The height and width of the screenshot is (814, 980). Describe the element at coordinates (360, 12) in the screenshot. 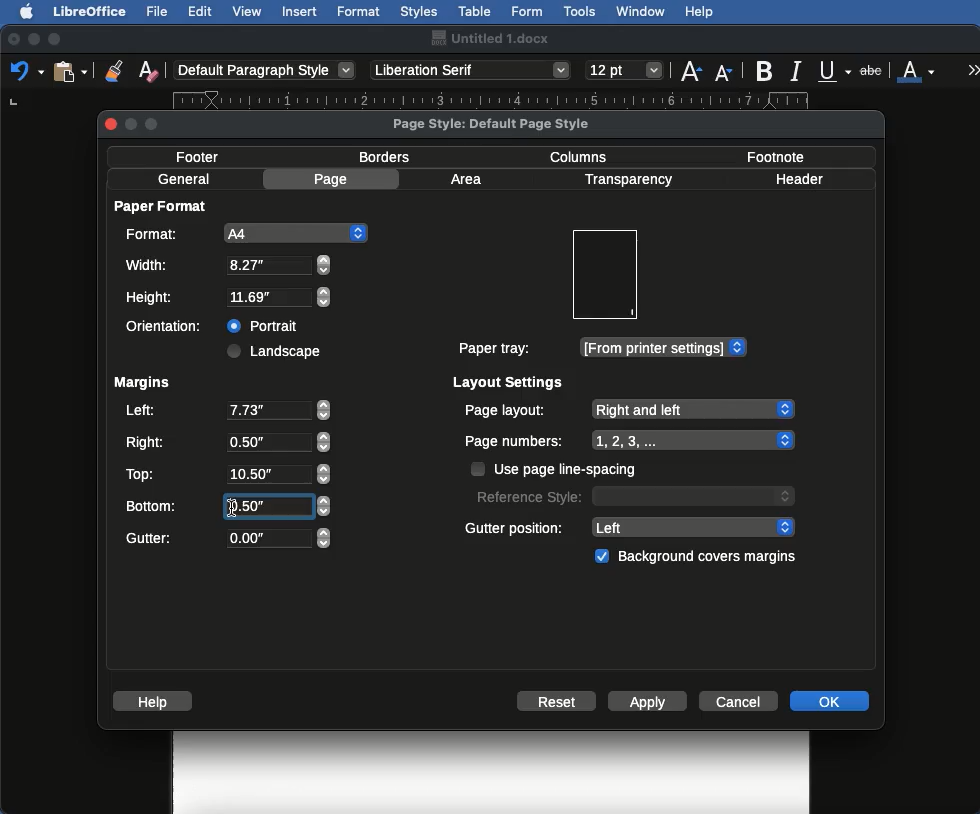

I see `Format` at that location.